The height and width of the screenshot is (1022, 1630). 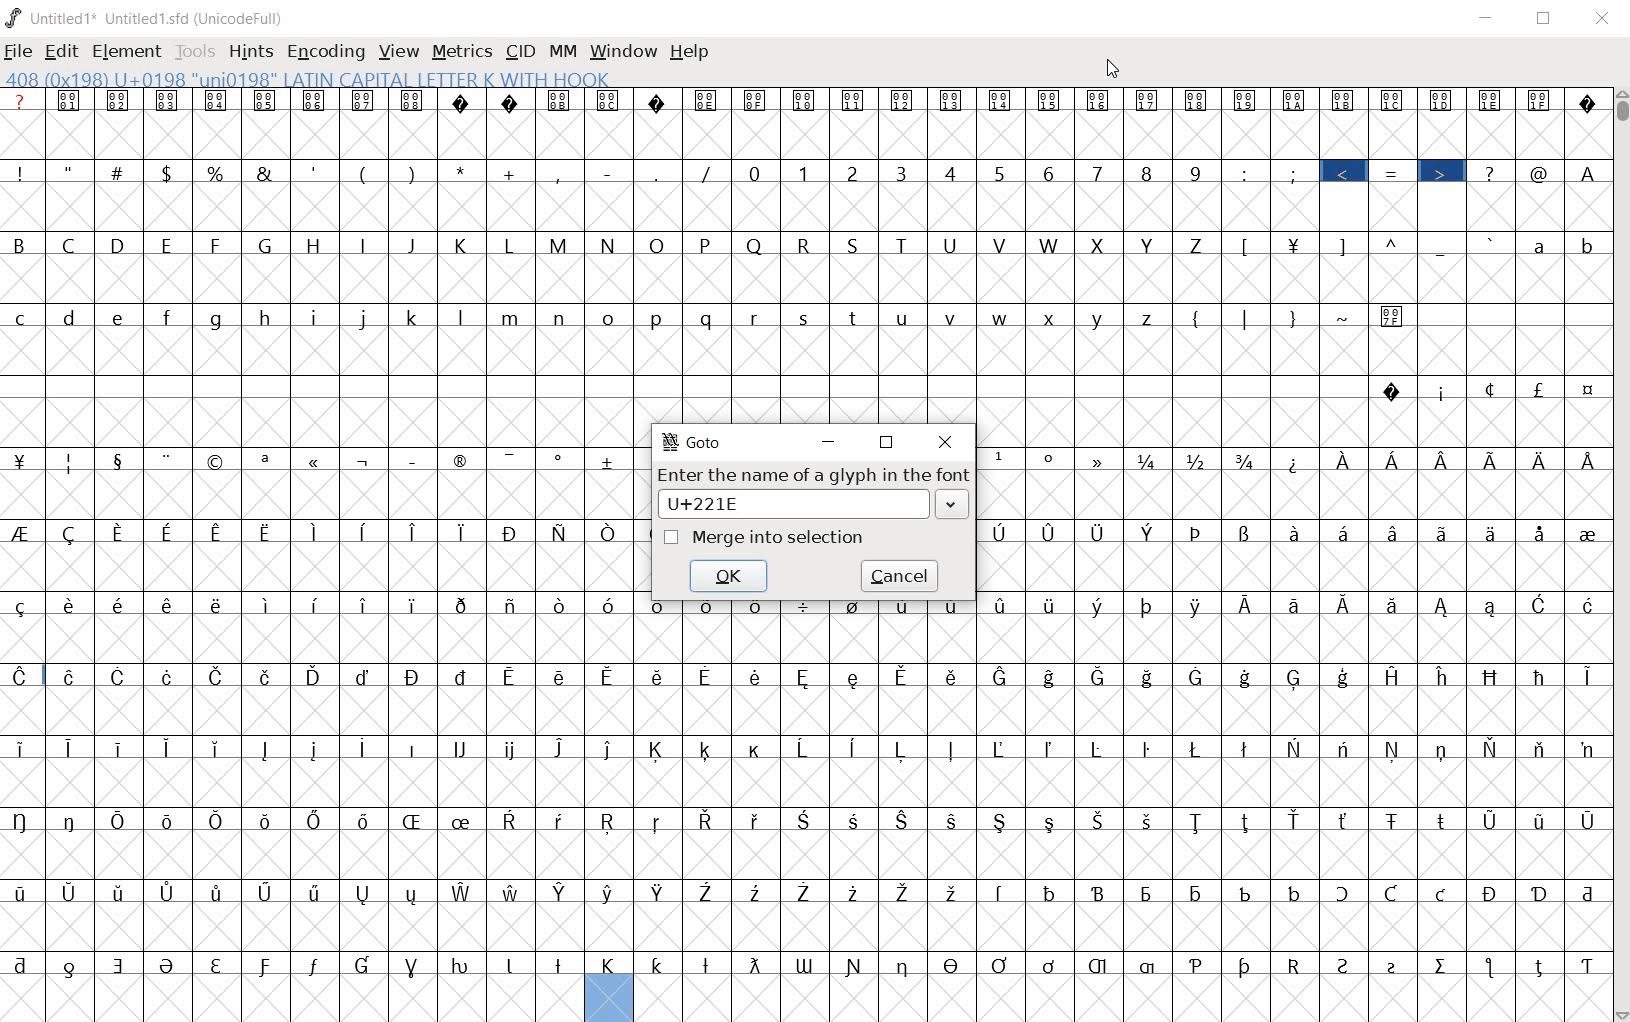 I want to click on encoding, so click(x=326, y=52).